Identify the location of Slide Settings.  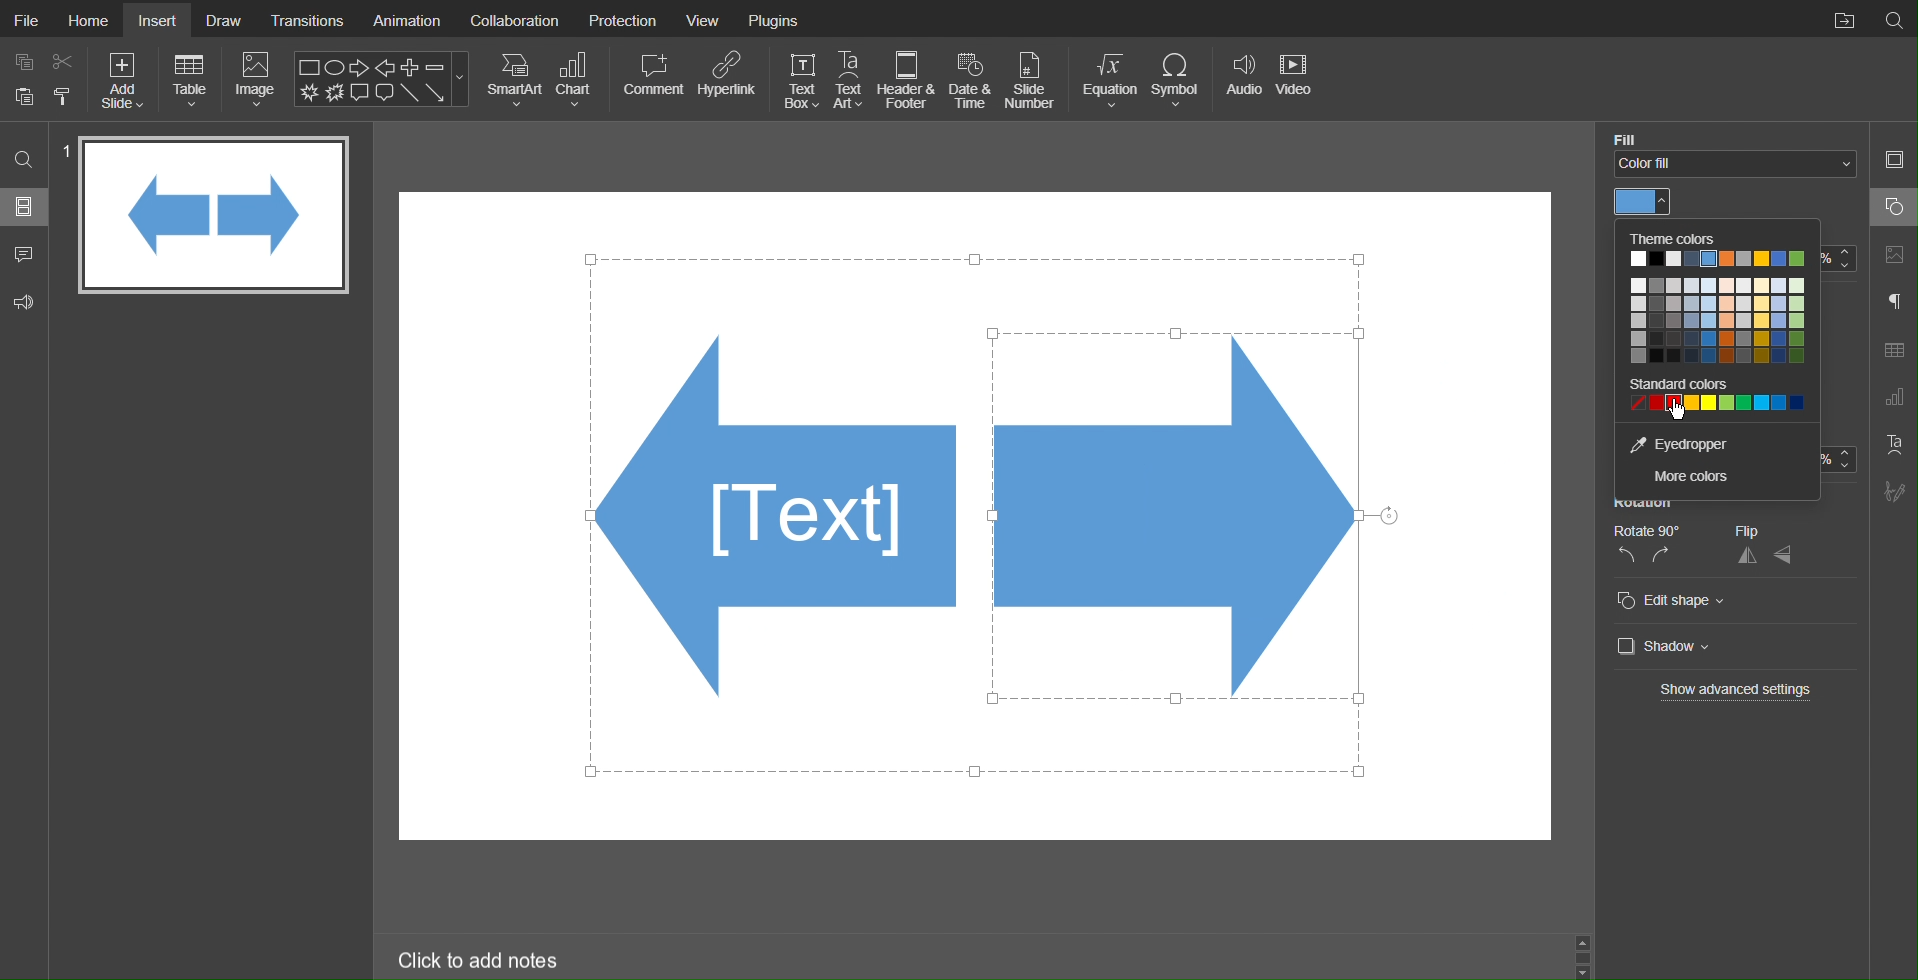
(1895, 160).